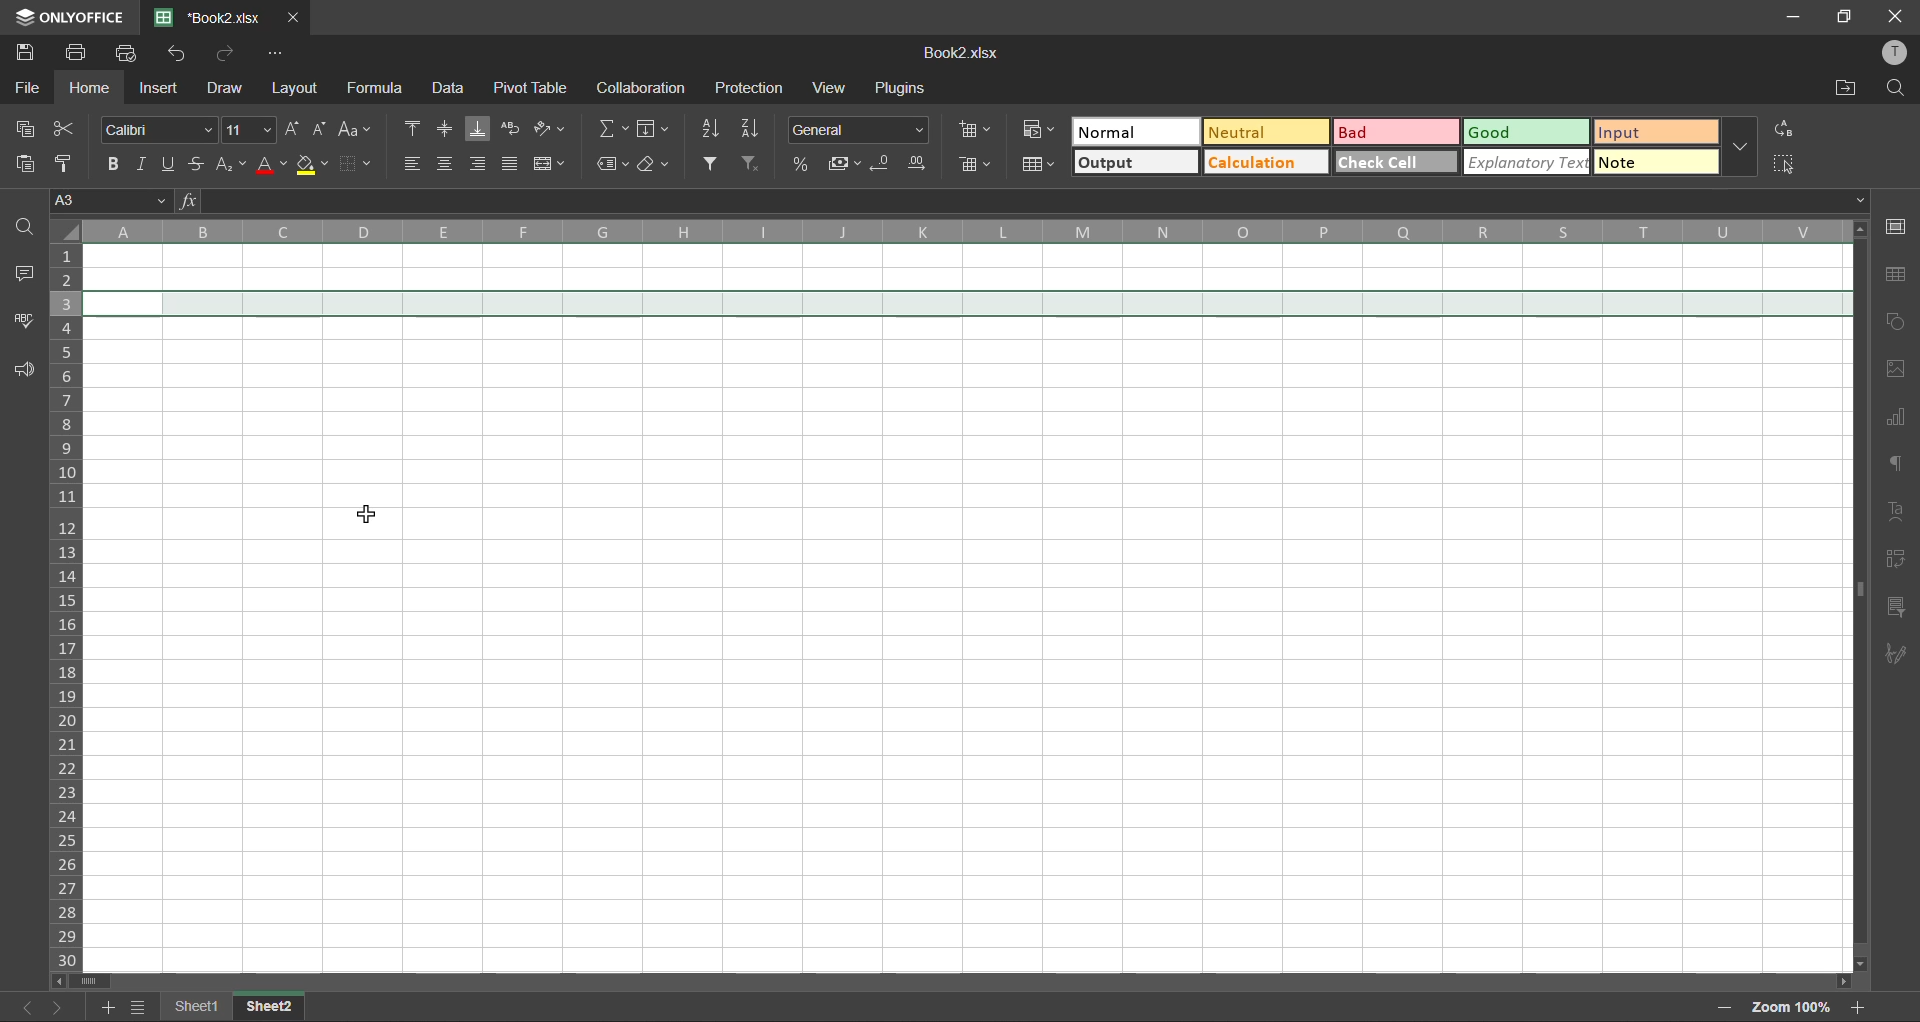 The width and height of the screenshot is (1920, 1022). What do you see at coordinates (1397, 134) in the screenshot?
I see `bad` at bounding box center [1397, 134].